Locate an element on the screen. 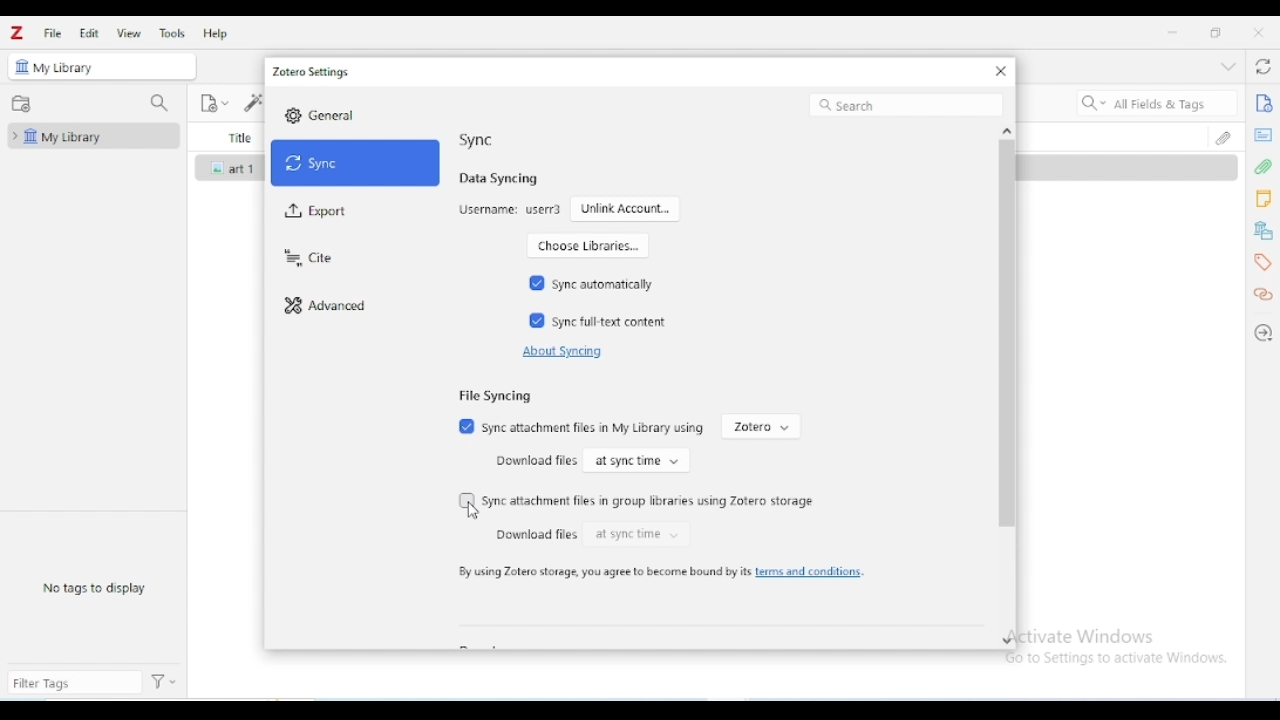 This screenshot has height=720, width=1280. sync automatically is located at coordinates (602, 284).